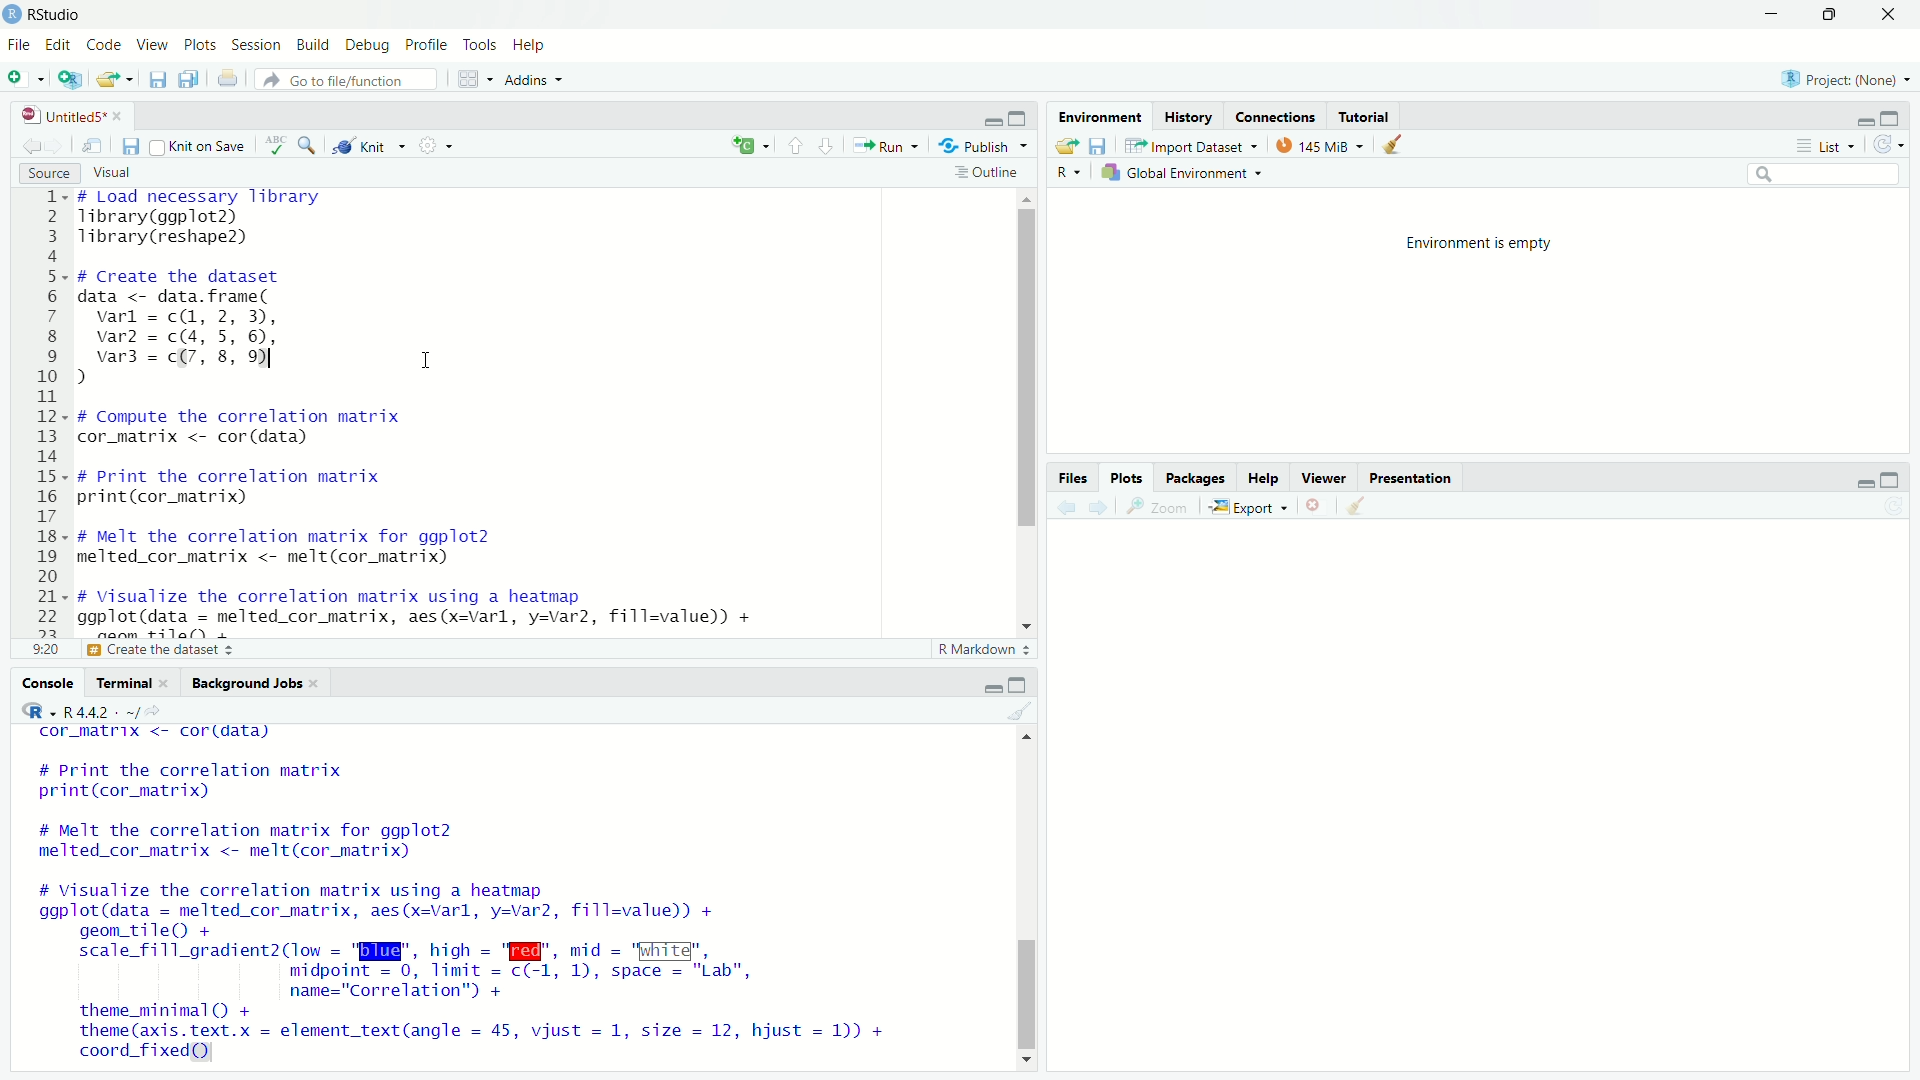  What do you see at coordinates (369, 44) in the screenshot?
I see `debug` at bounding box center [369, 44].